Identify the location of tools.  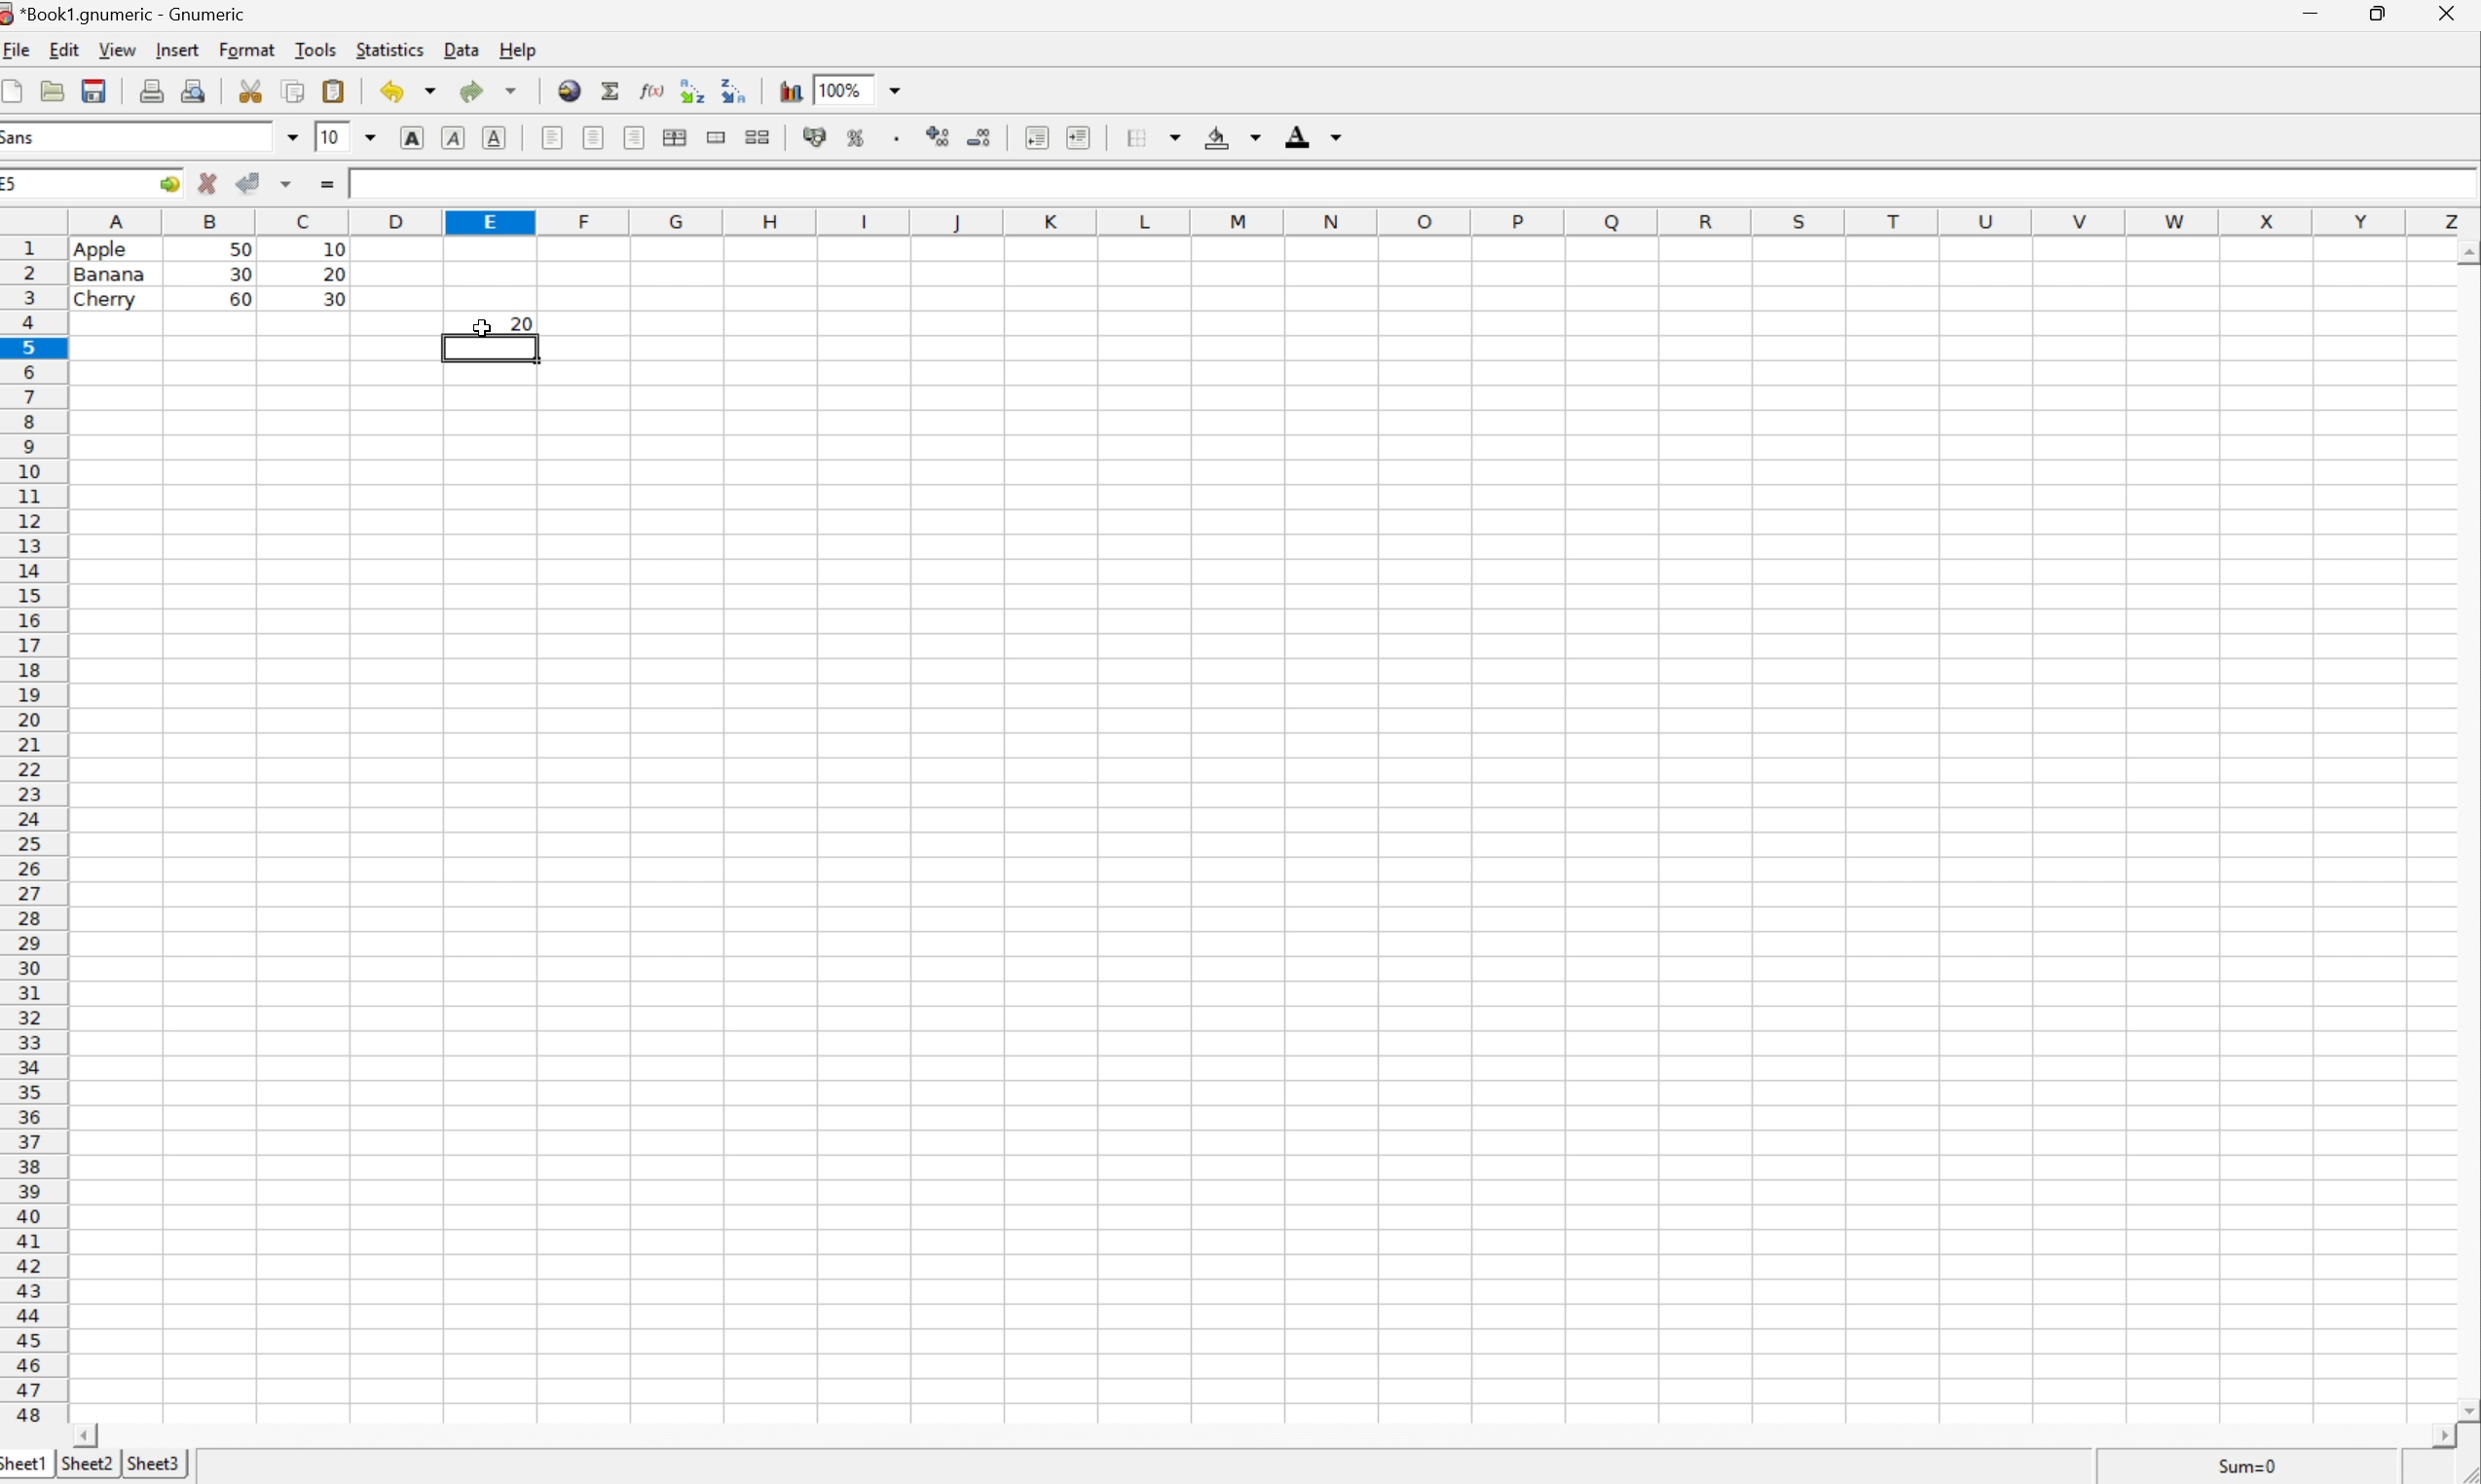
(315, 48).